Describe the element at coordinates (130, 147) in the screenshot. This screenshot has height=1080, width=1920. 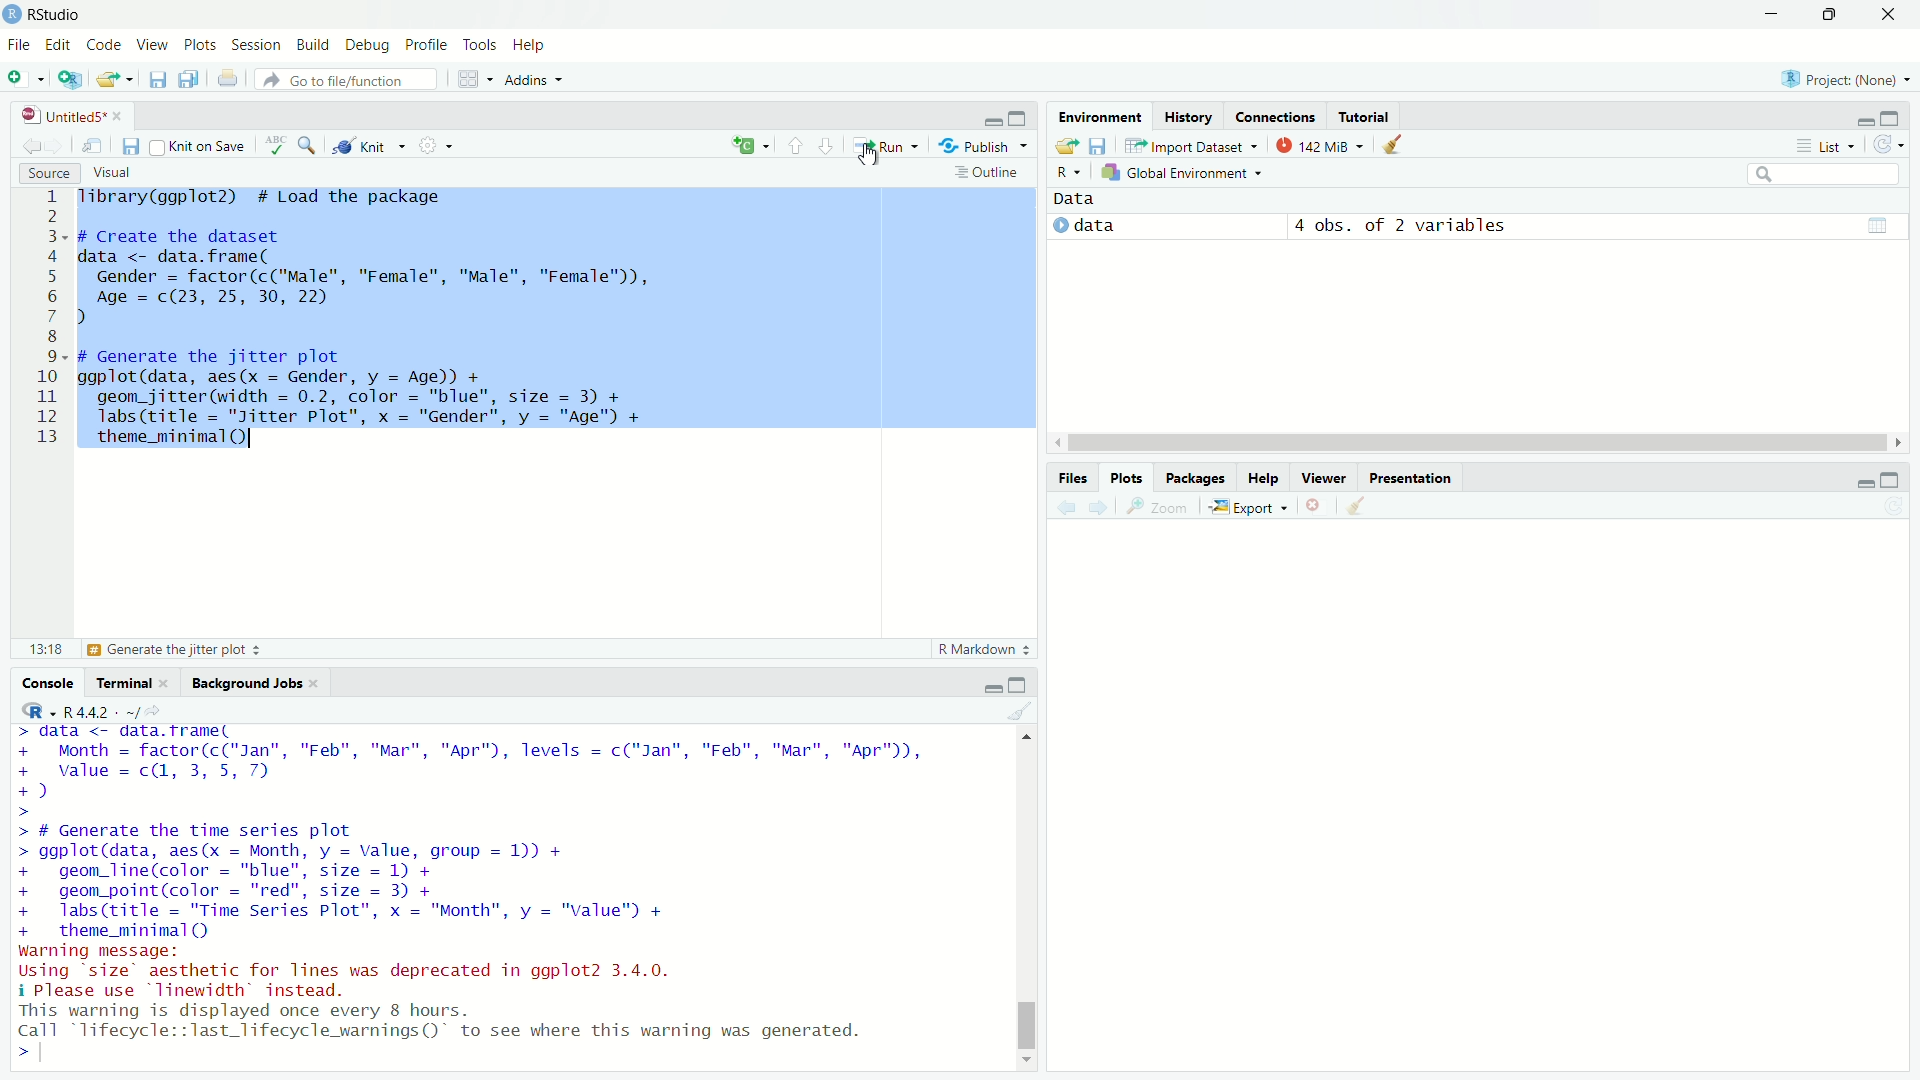
I see `save current document` at that location.